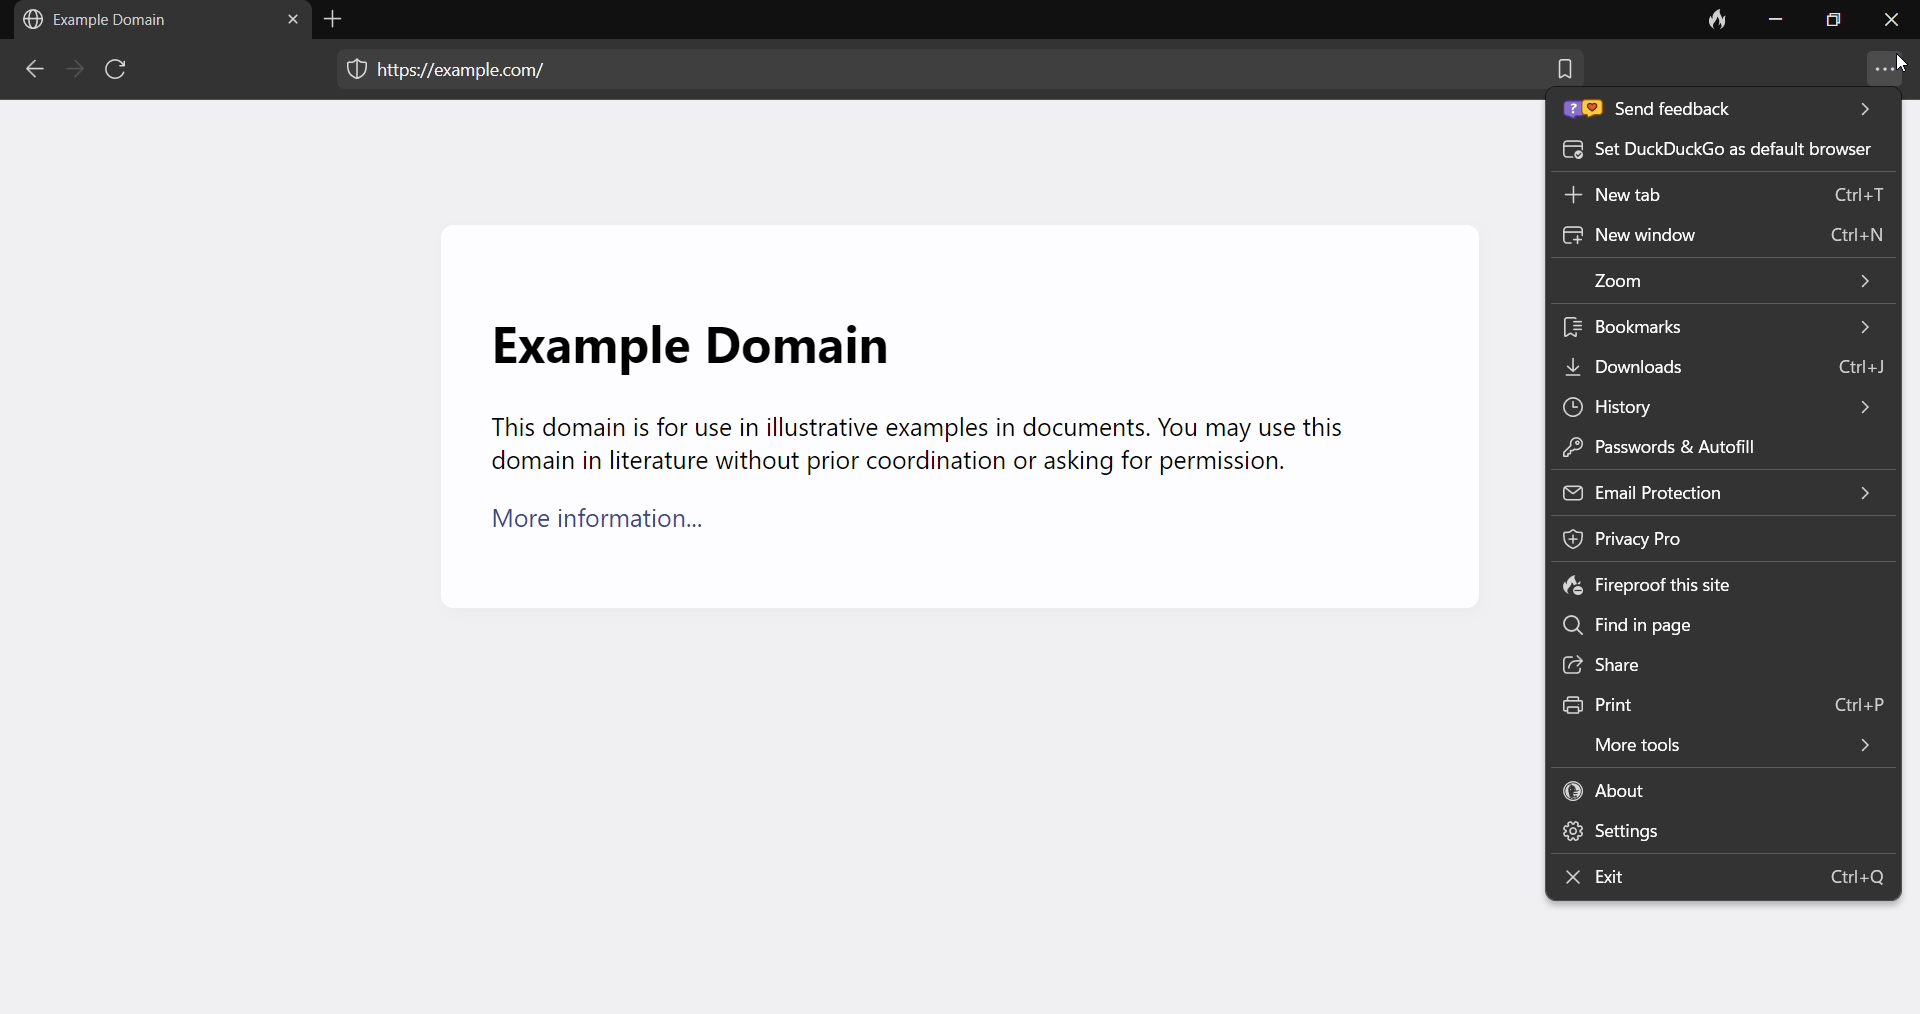  I want to click on share, so click(1721, 664).